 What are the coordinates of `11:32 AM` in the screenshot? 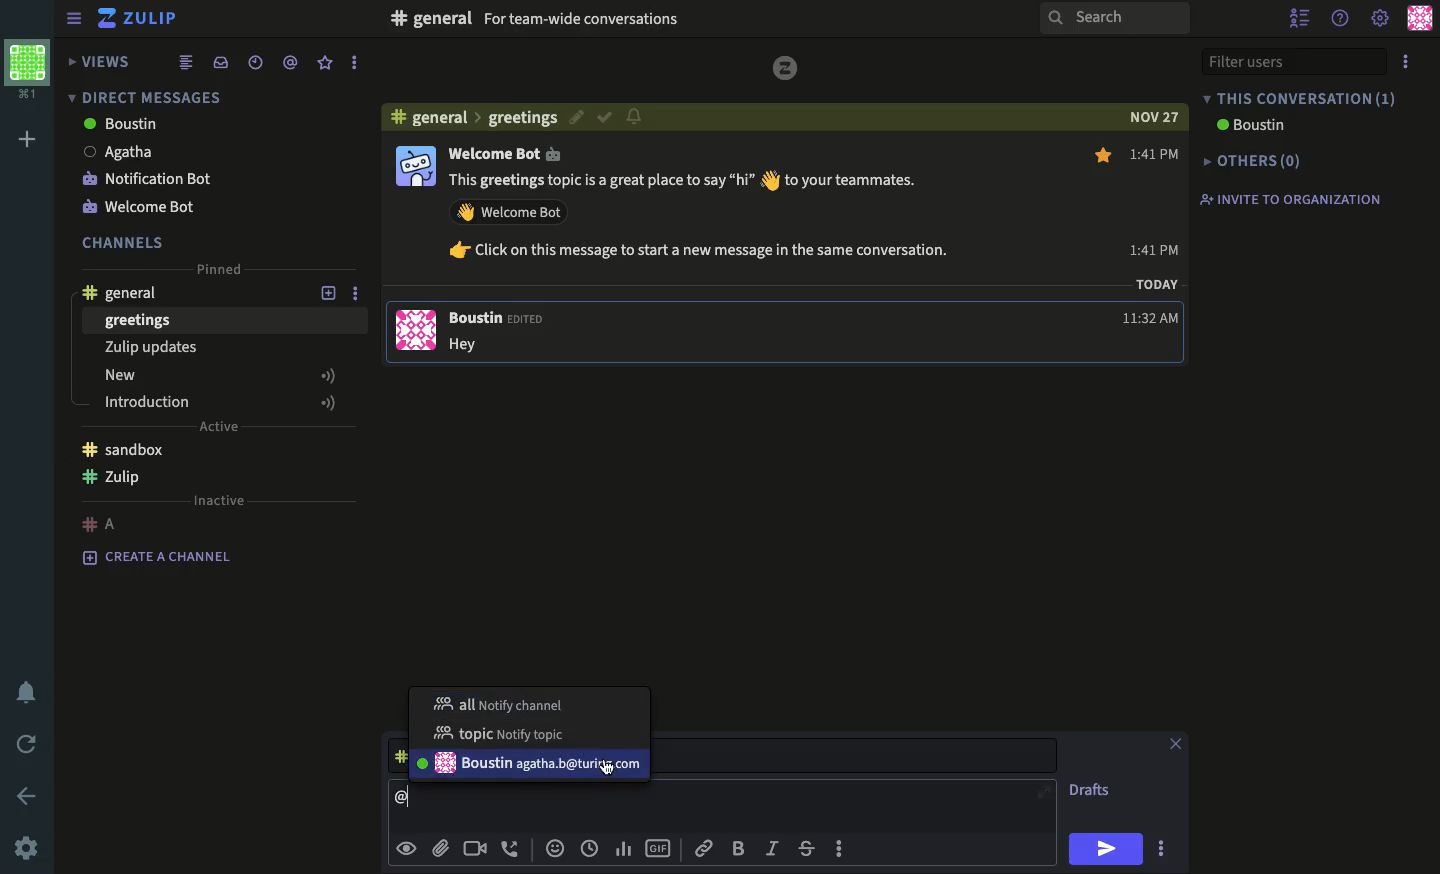 It's located at (1153, 319).